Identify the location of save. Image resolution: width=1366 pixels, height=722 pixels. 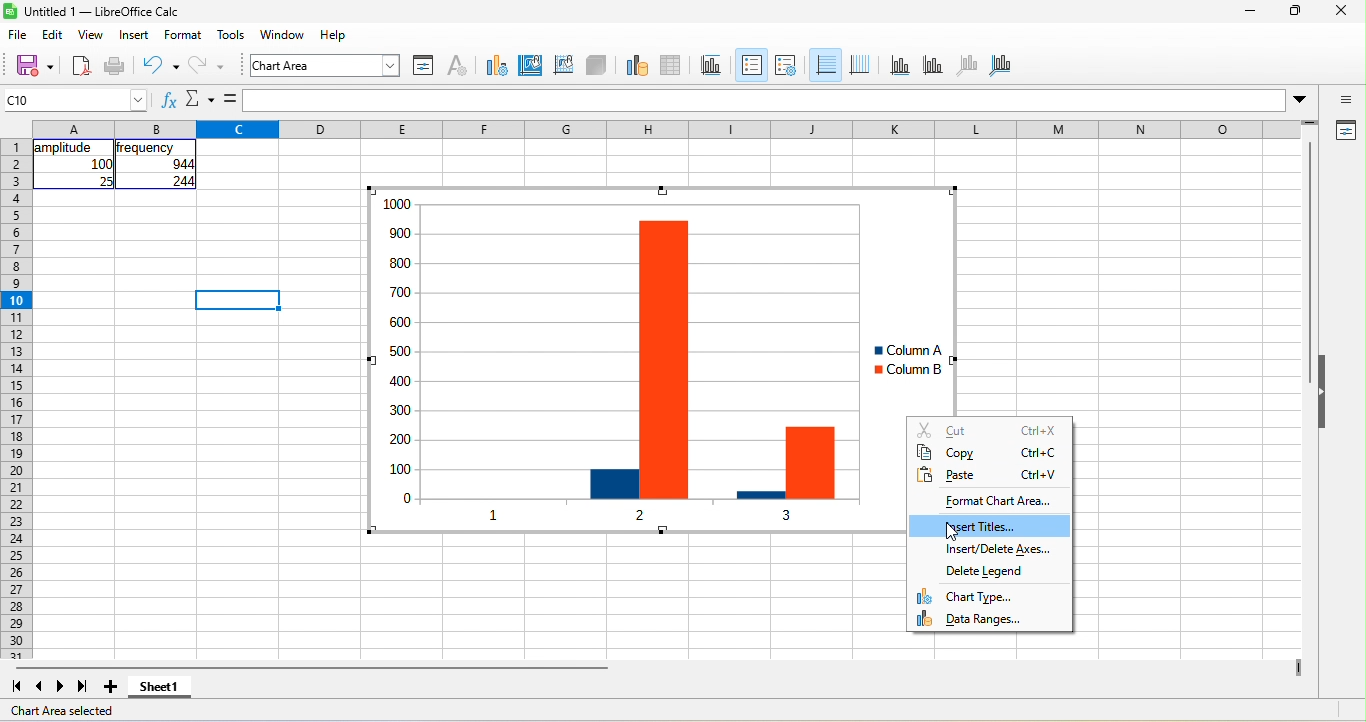
(34, 67).